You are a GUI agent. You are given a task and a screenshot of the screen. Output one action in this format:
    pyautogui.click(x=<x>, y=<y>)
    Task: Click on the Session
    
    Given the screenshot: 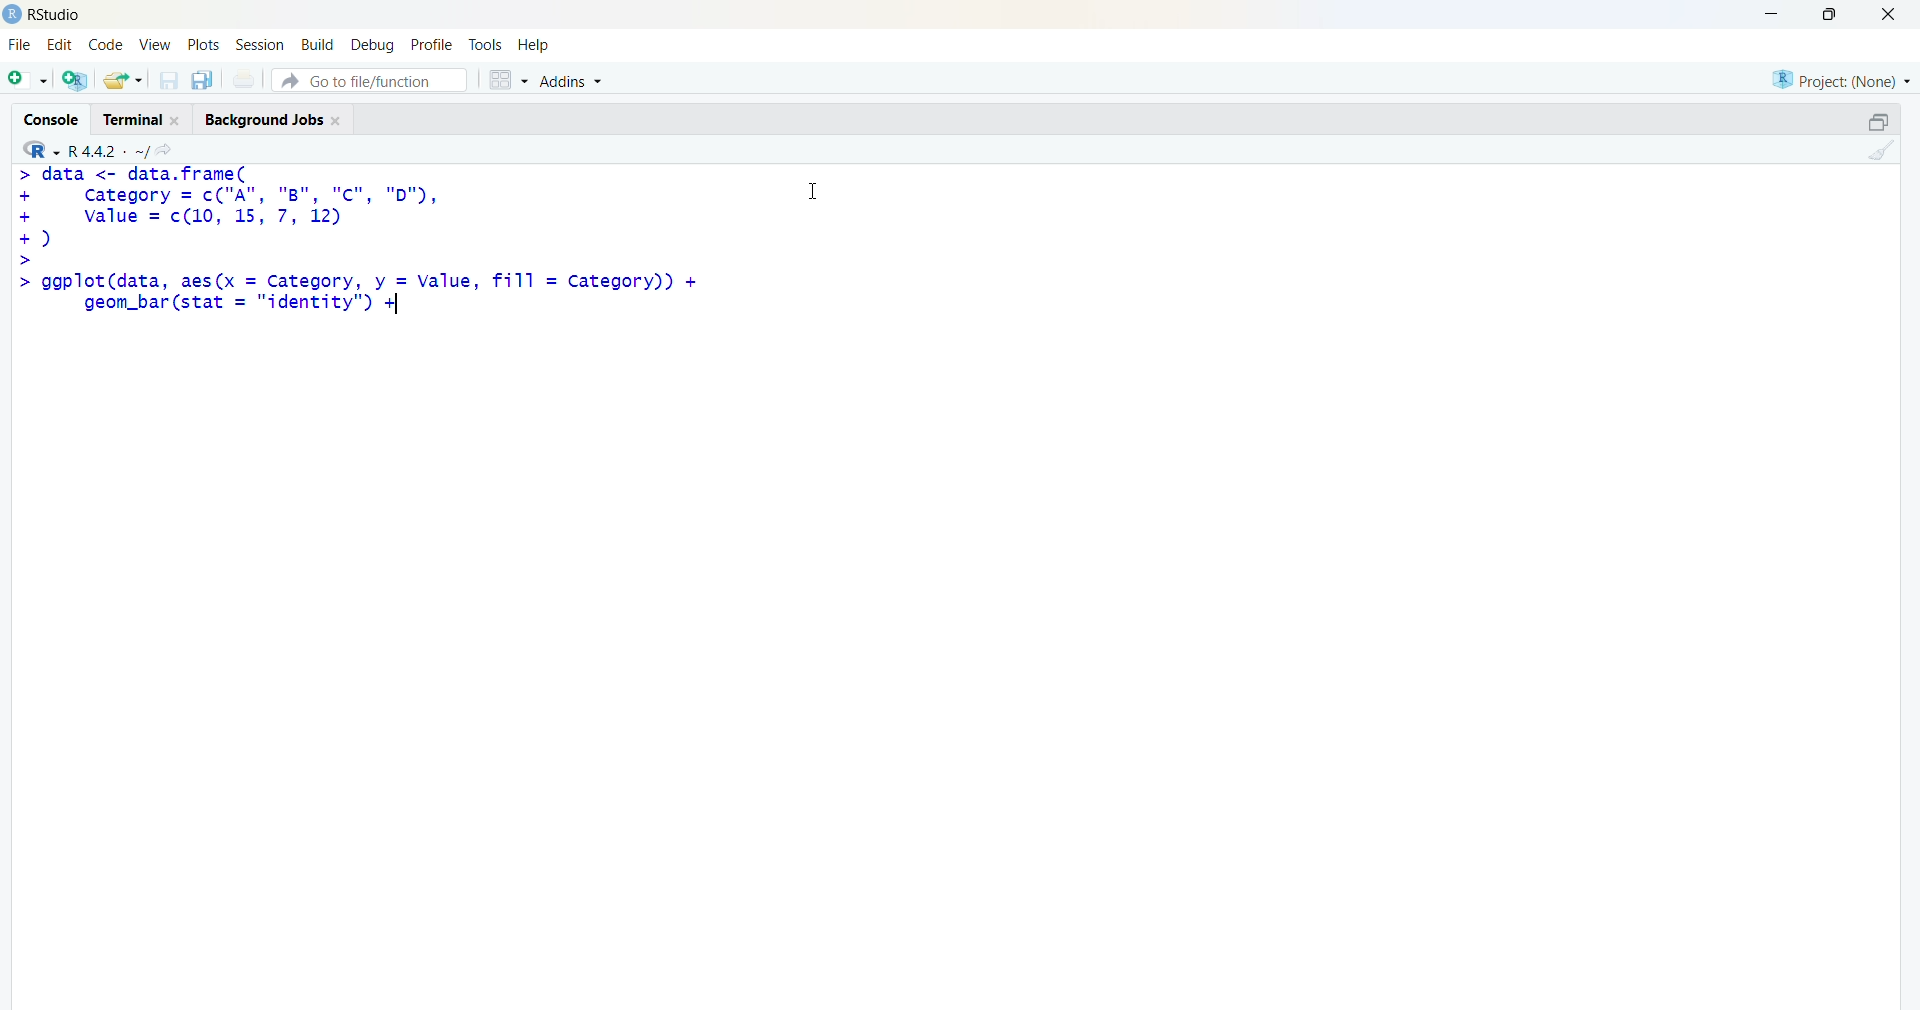 What is the action you would take?
    pyautogui.click(x=260, y=45)
    